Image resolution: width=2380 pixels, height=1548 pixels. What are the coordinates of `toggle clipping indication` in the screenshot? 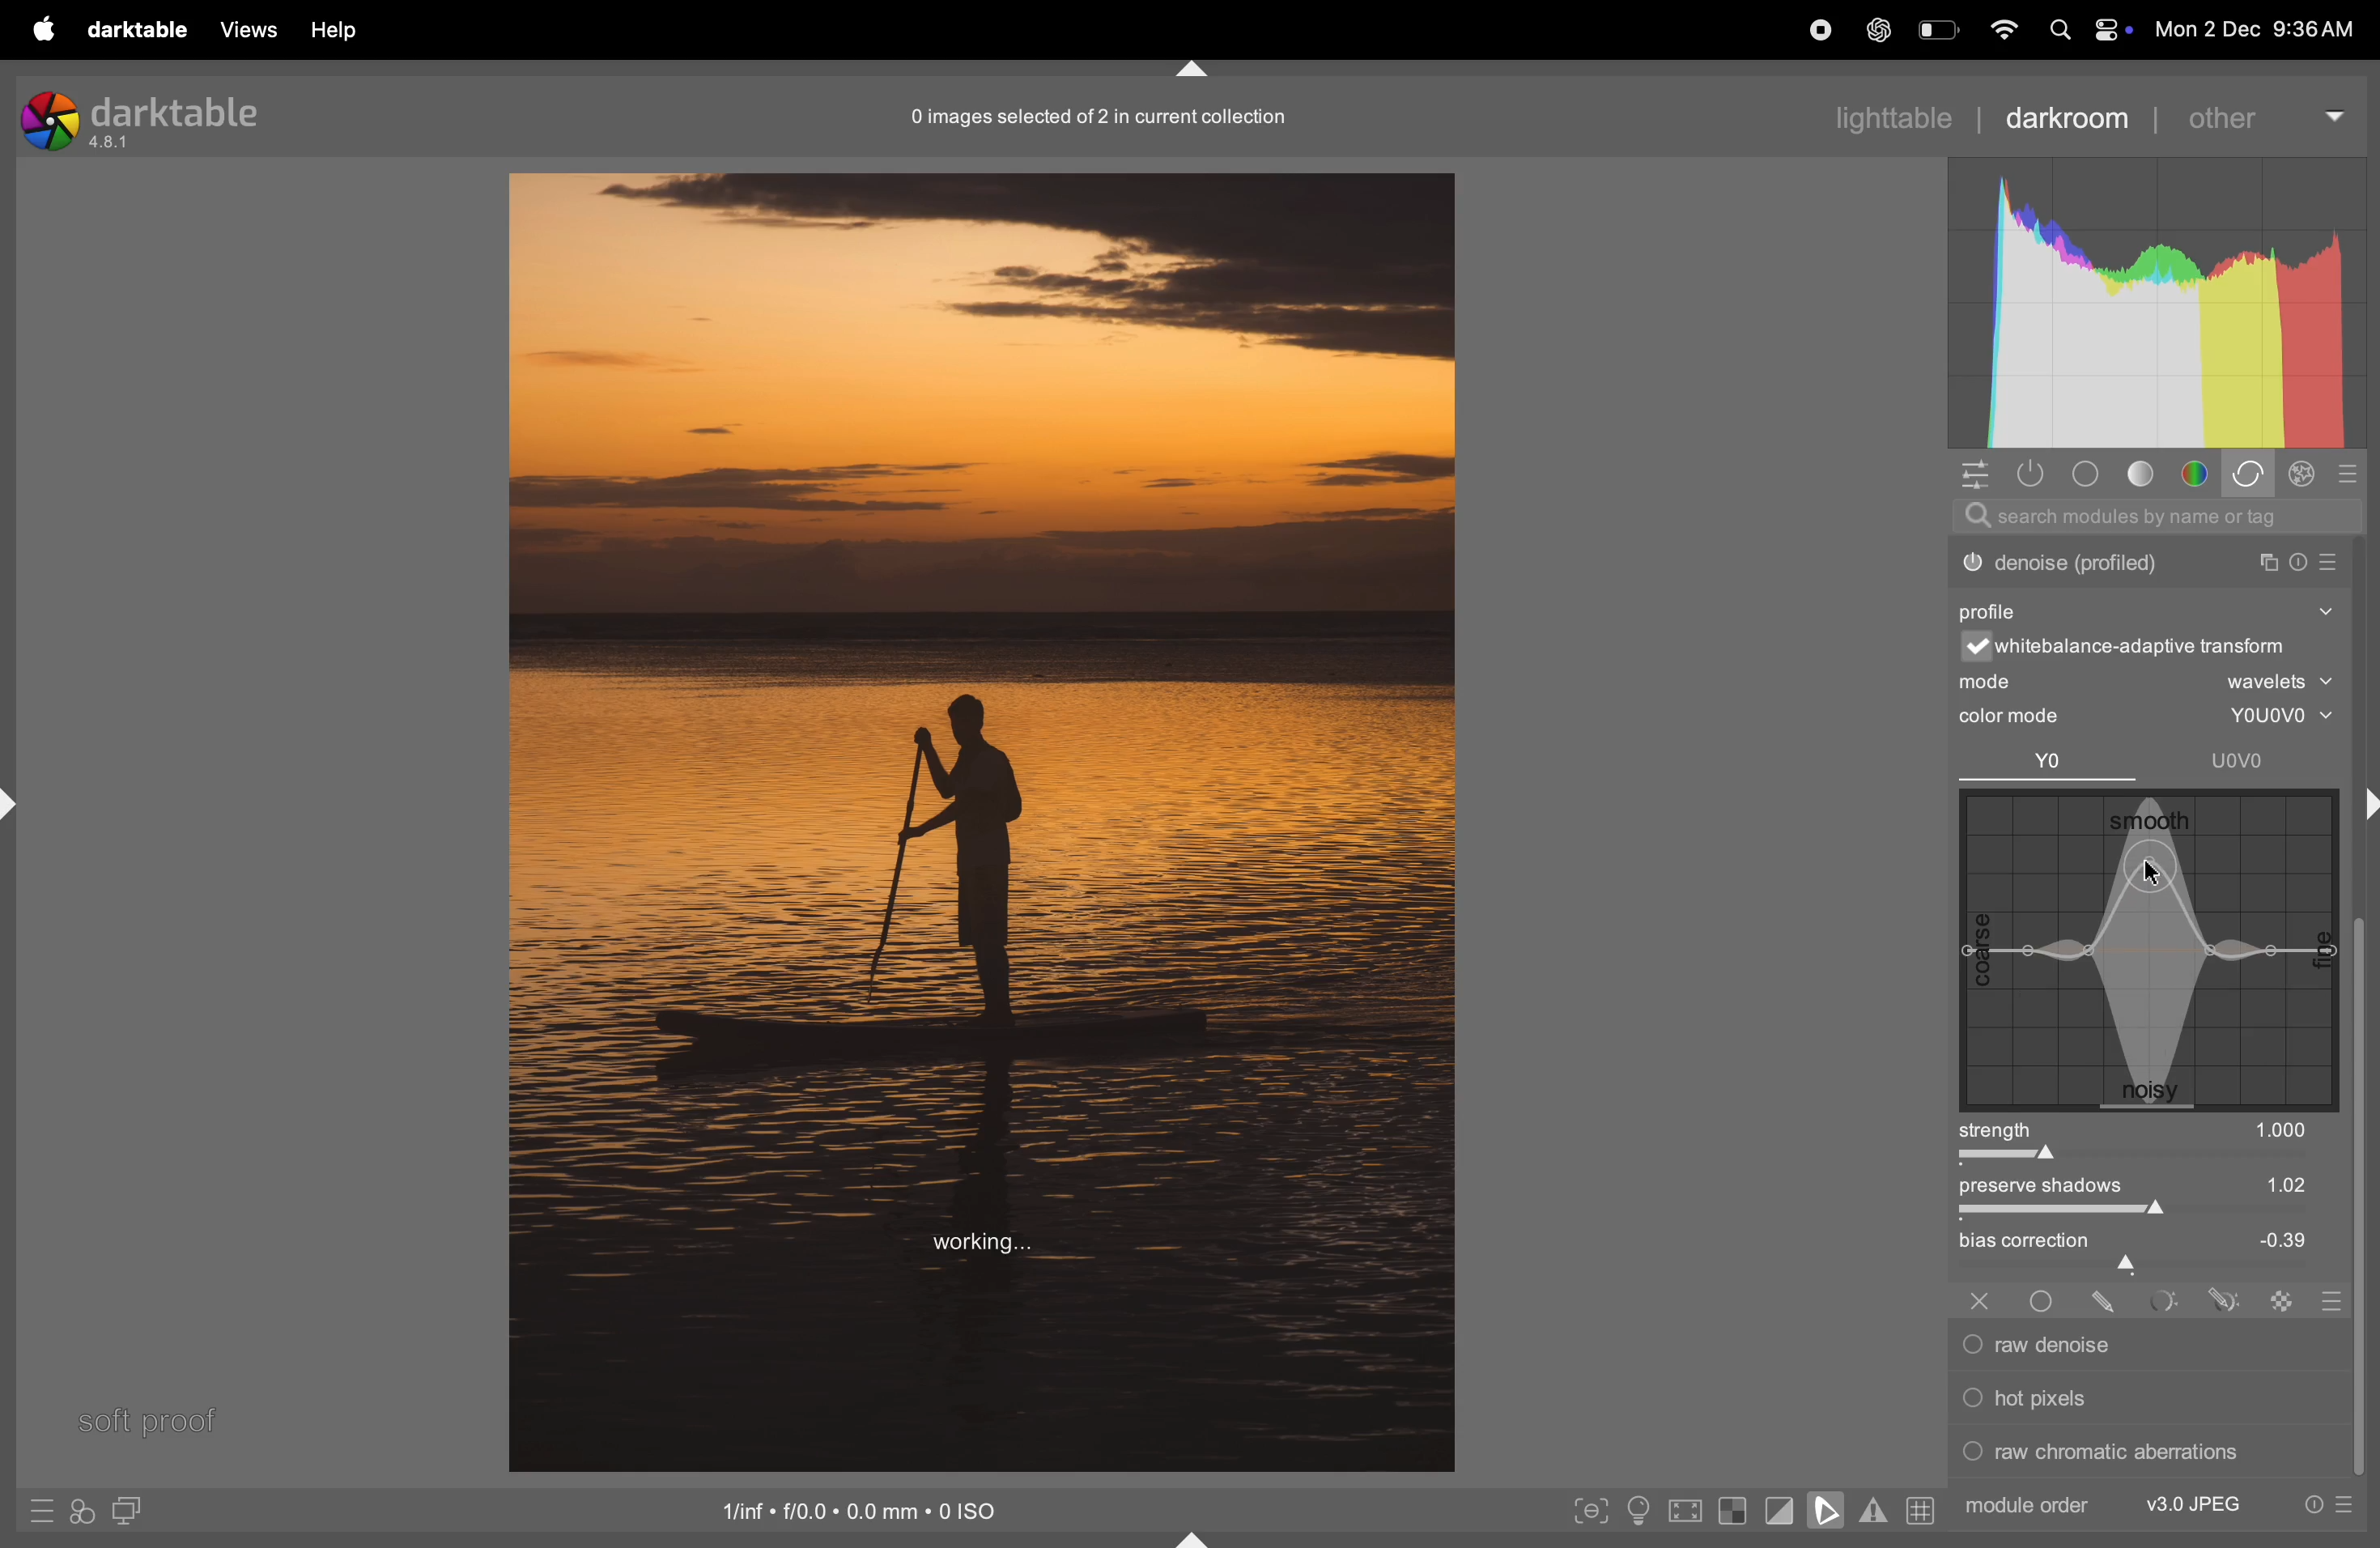 It's located at (1777, 1513).